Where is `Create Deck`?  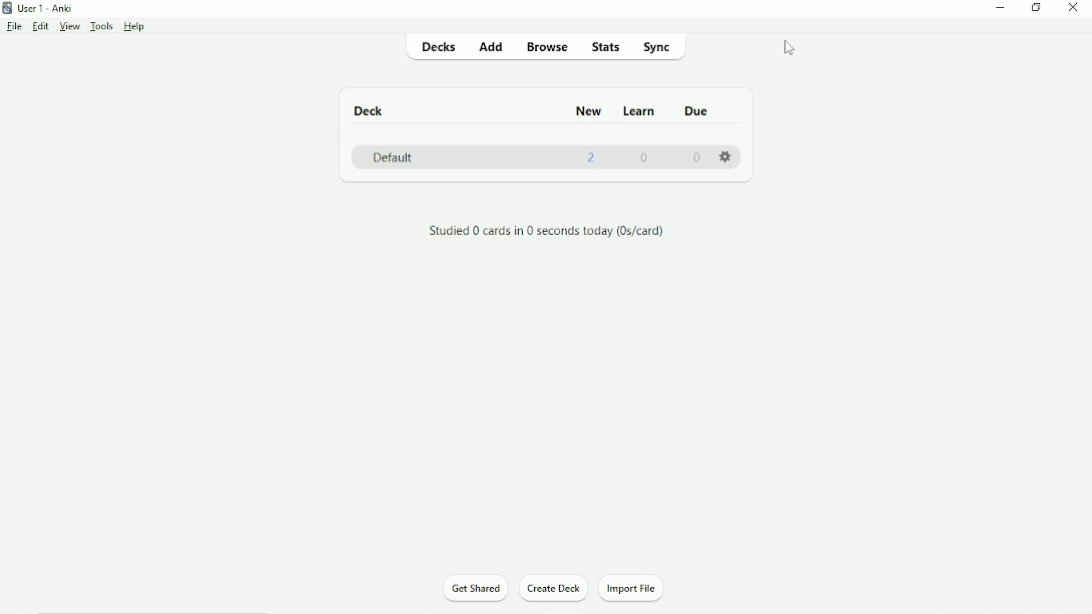 Create Deck is located at coordinates (552, 588).